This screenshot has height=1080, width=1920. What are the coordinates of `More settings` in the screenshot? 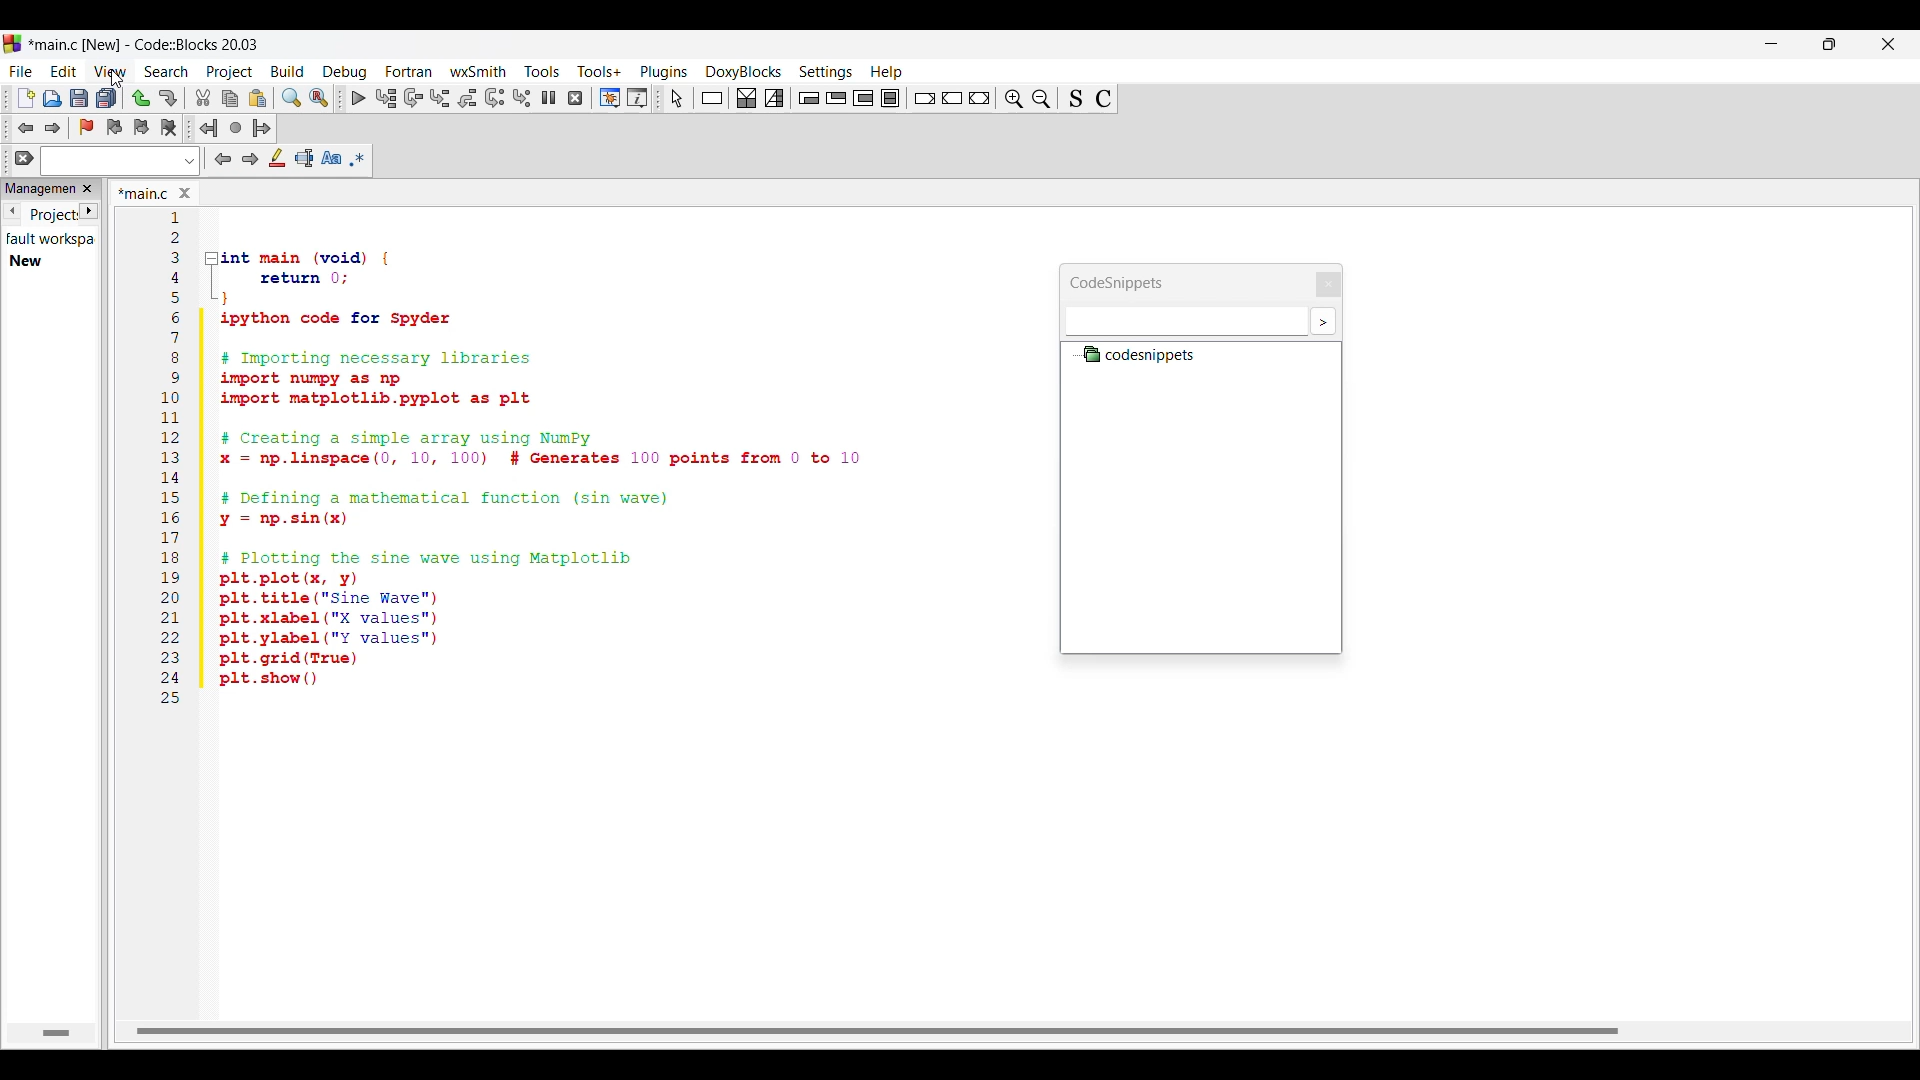 It's located at (1323, 321).